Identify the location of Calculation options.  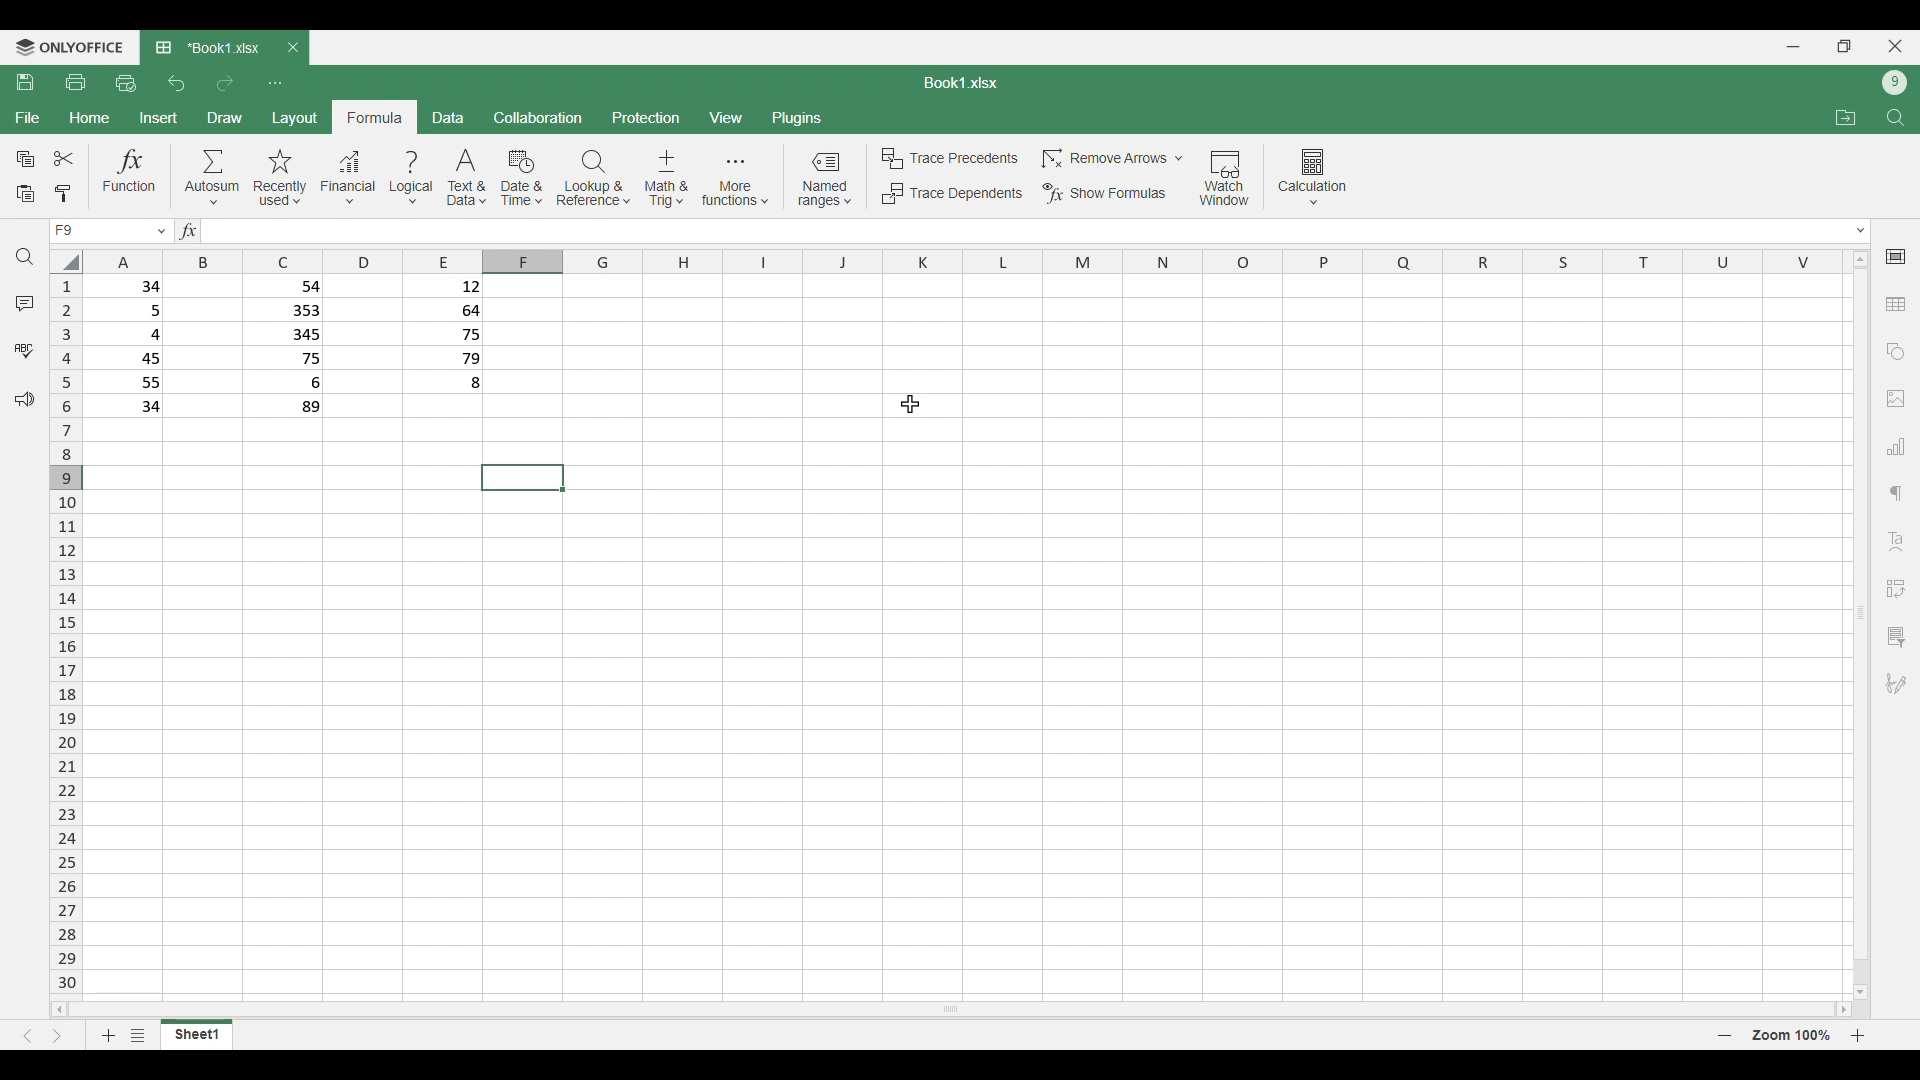
(1313, 177).